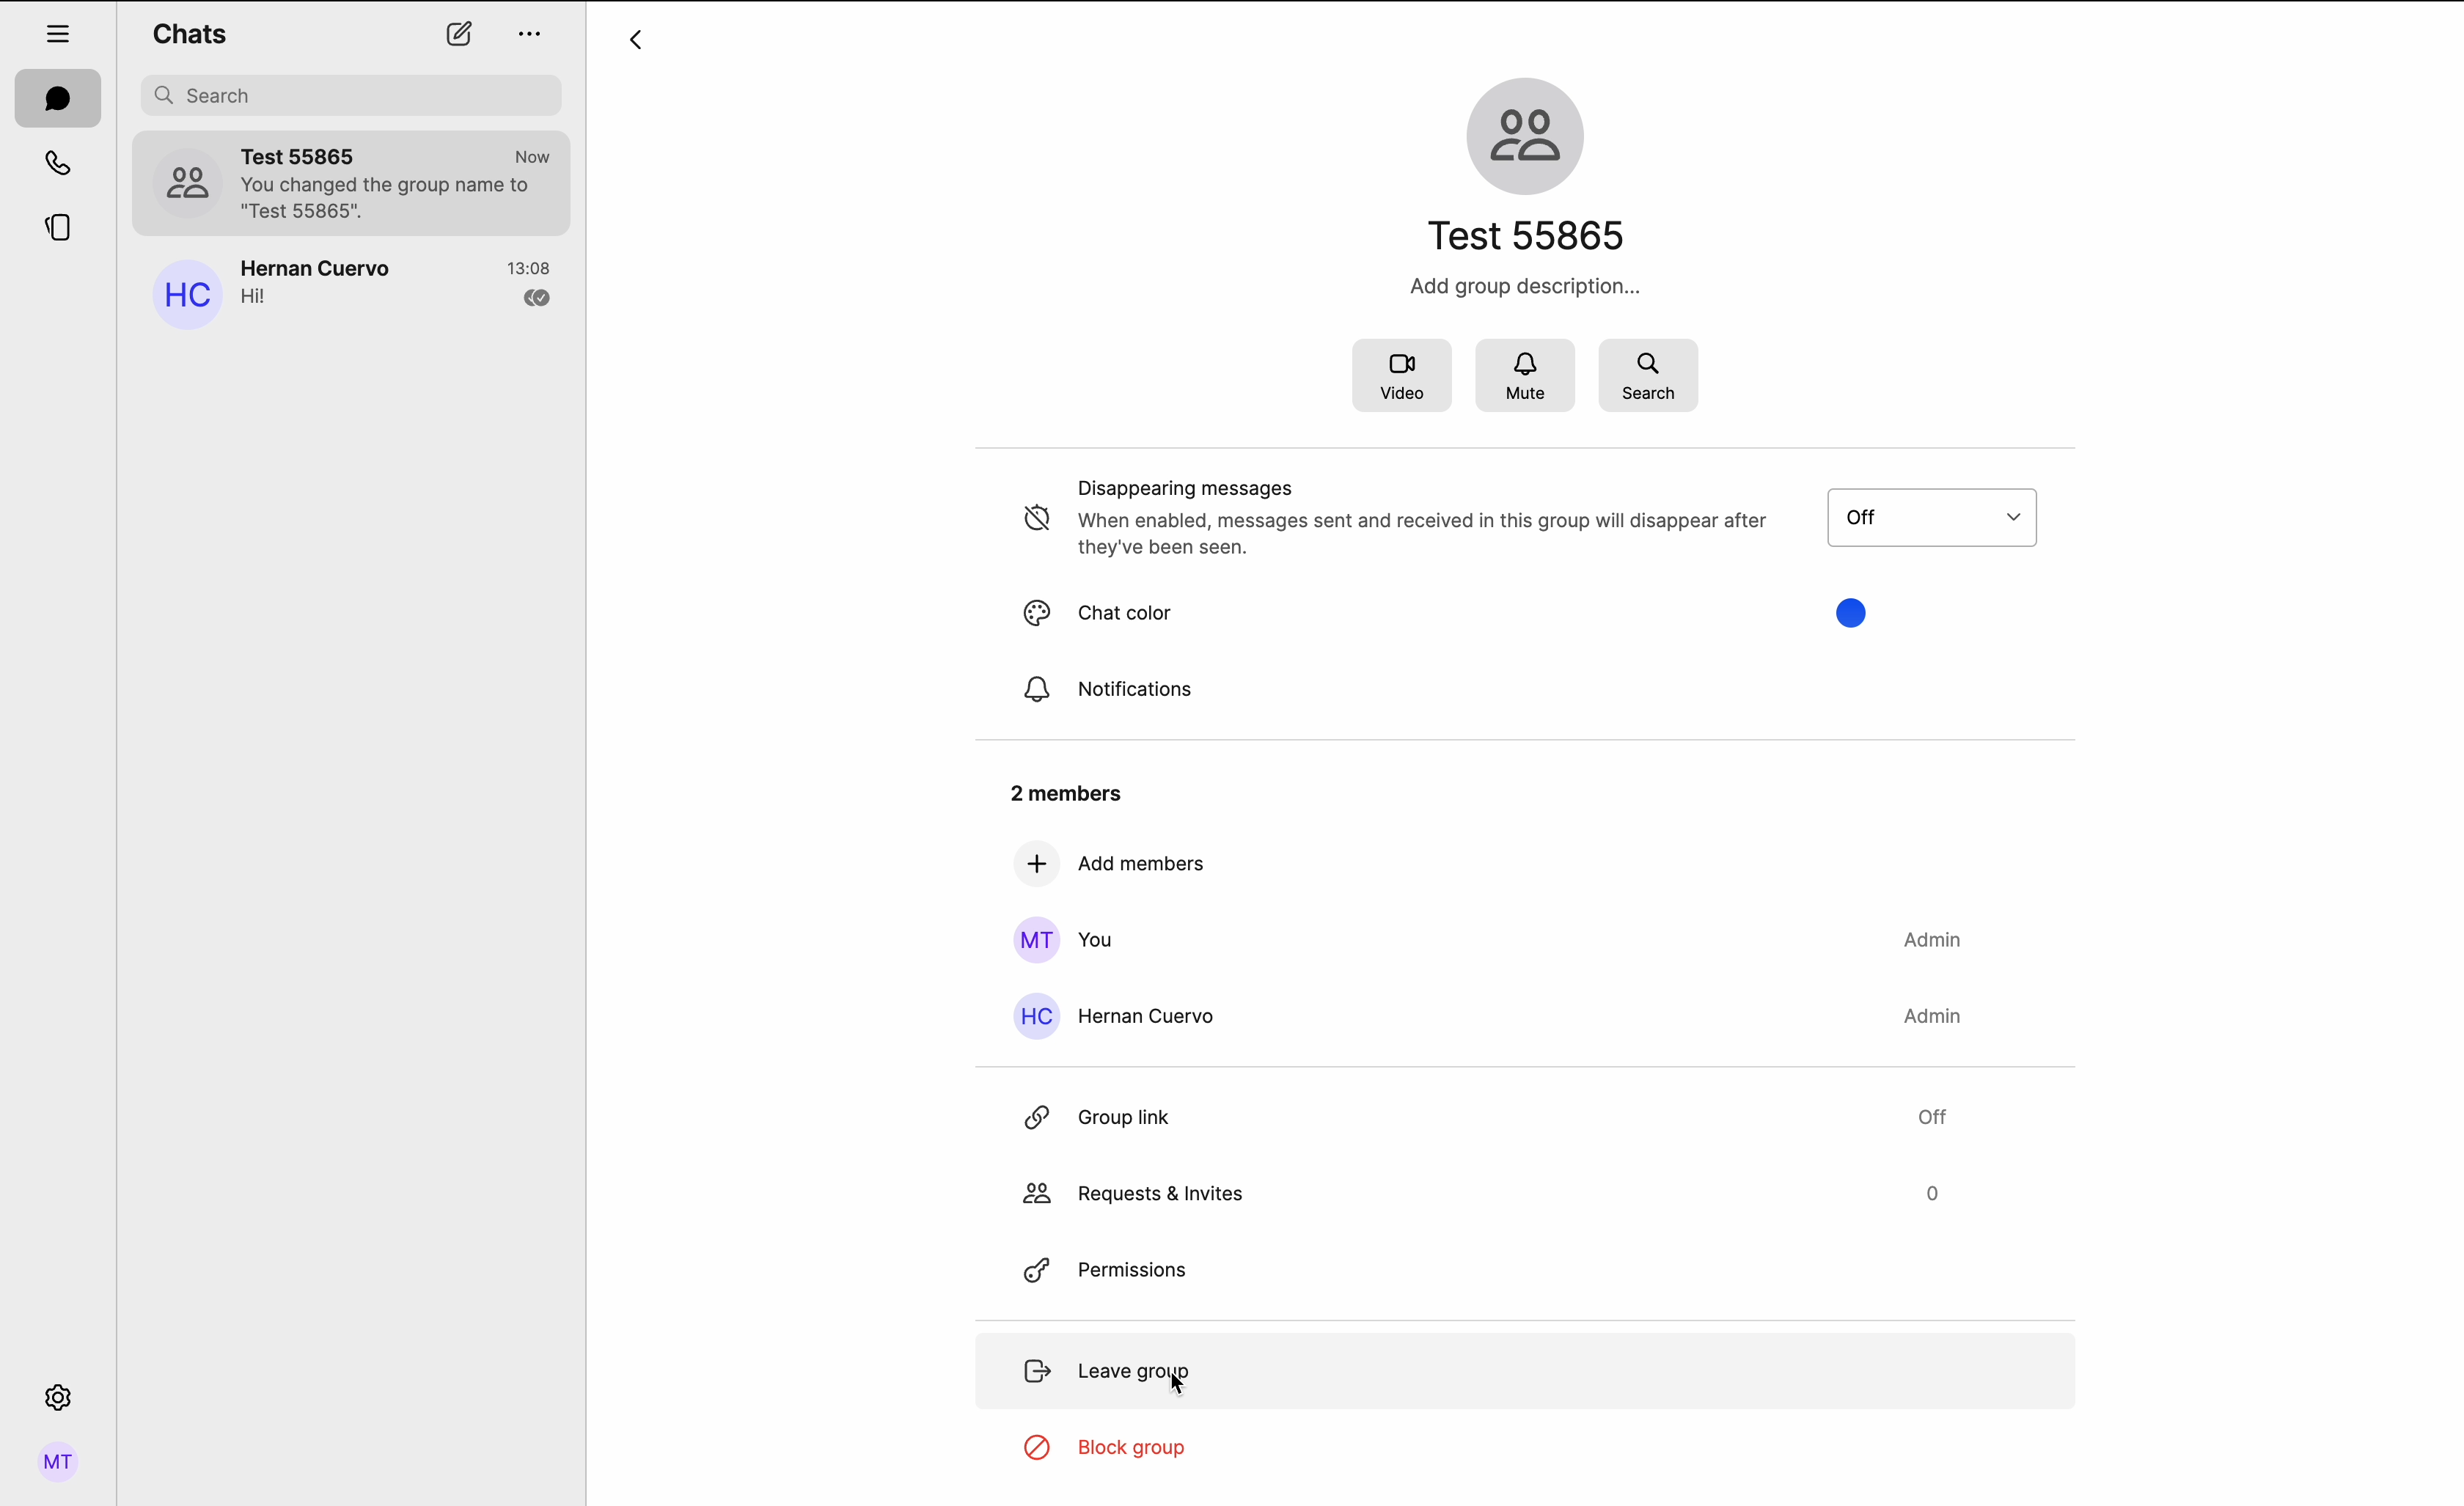 Image resolution: width=2464 pixels, height=1506 pixels. Describe the element at coordinates (57, 97) in the screenshot. I see `chats` at that location.